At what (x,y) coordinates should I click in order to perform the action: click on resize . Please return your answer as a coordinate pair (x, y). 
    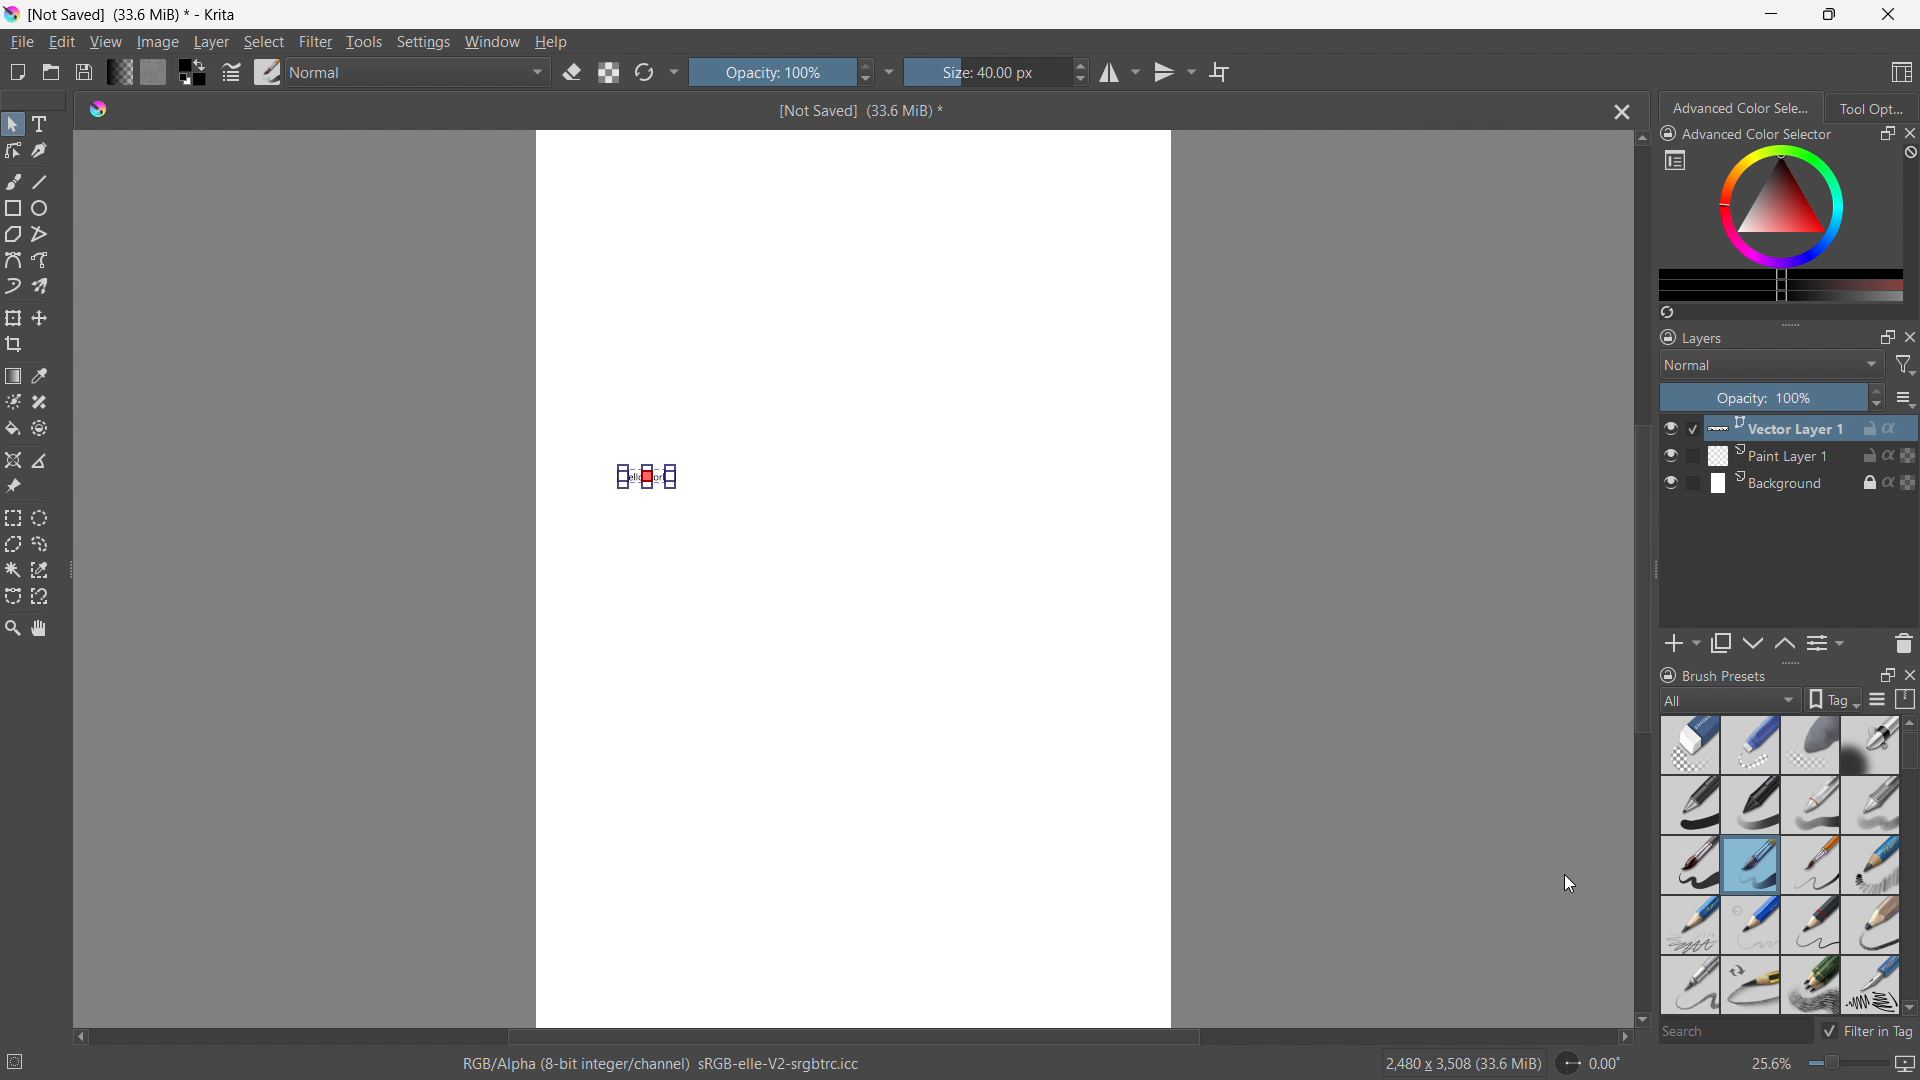
    Looking at the image, I should click on (1789, 664).